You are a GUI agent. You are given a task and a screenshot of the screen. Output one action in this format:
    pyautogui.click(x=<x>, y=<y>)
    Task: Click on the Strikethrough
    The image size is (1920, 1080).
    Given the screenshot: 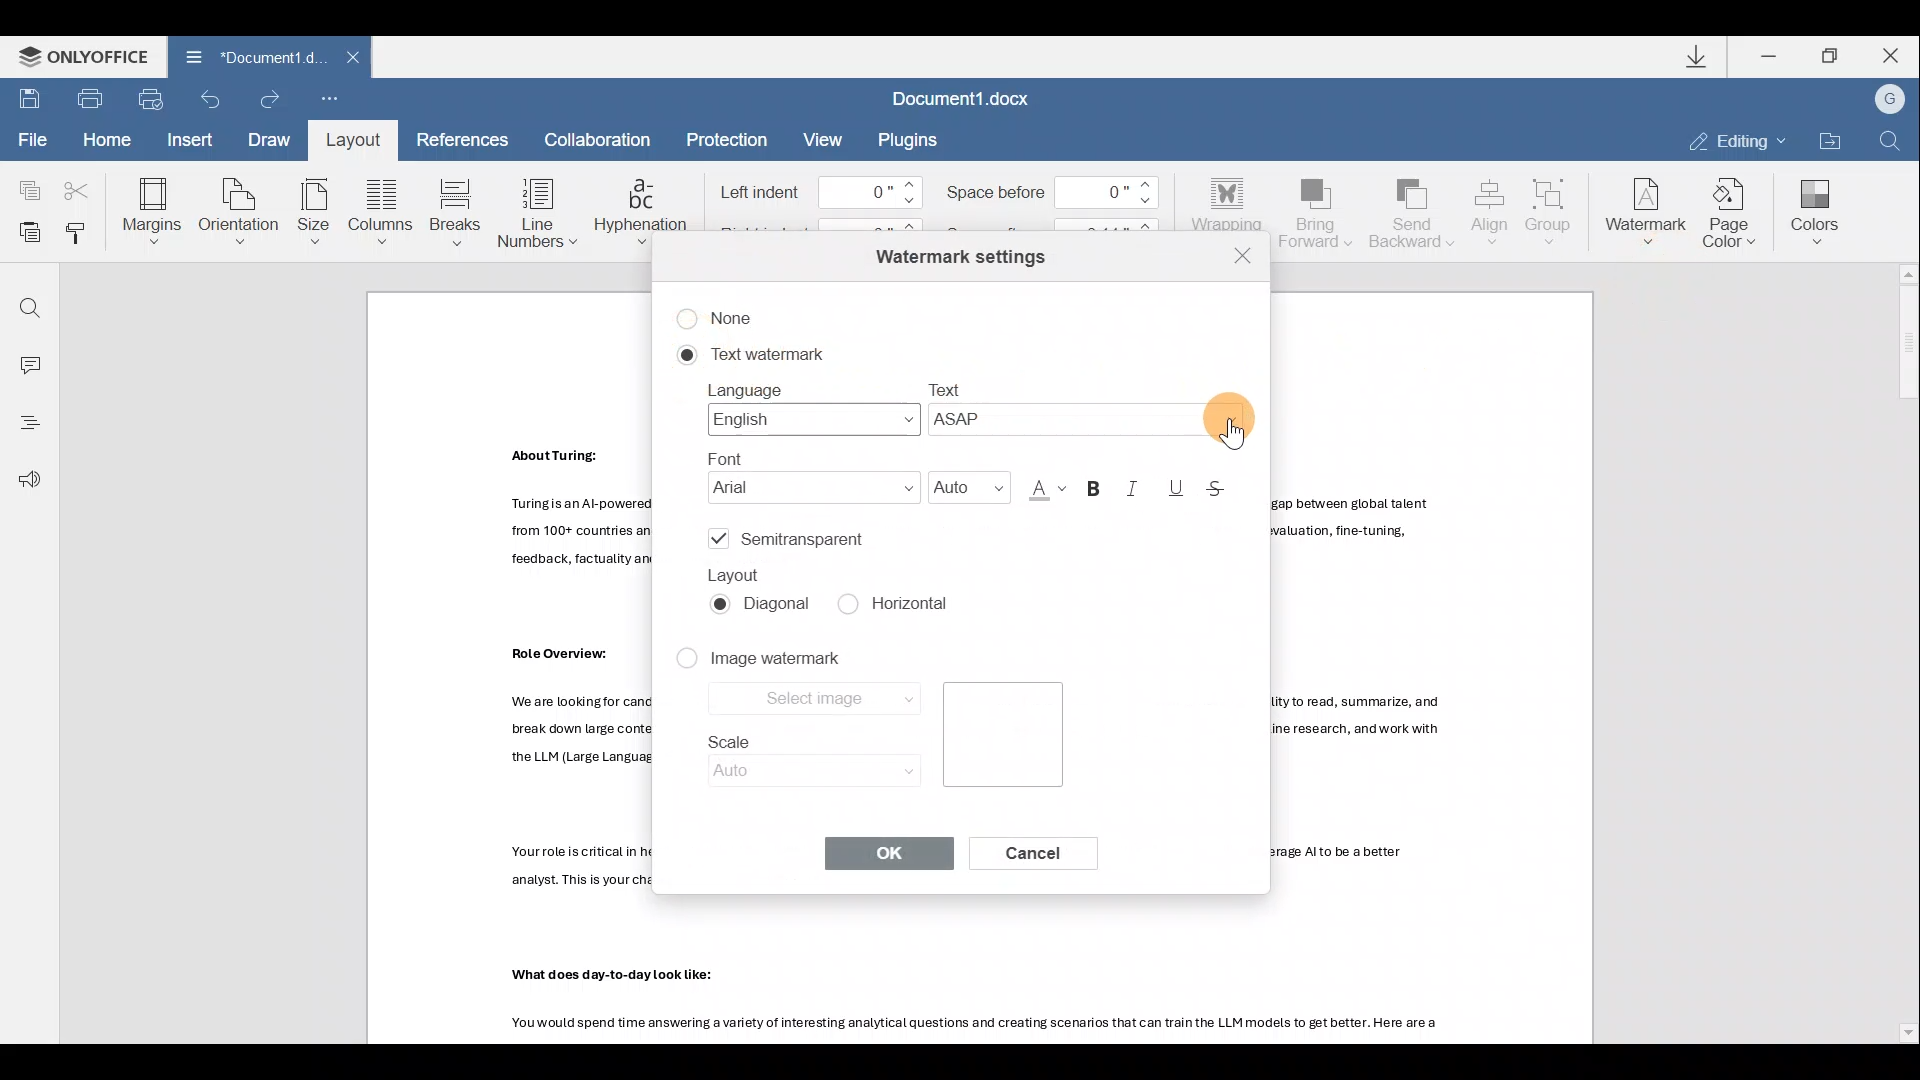 What is the action you would take?
    pyautogui.click(x=1229, y=489)
    